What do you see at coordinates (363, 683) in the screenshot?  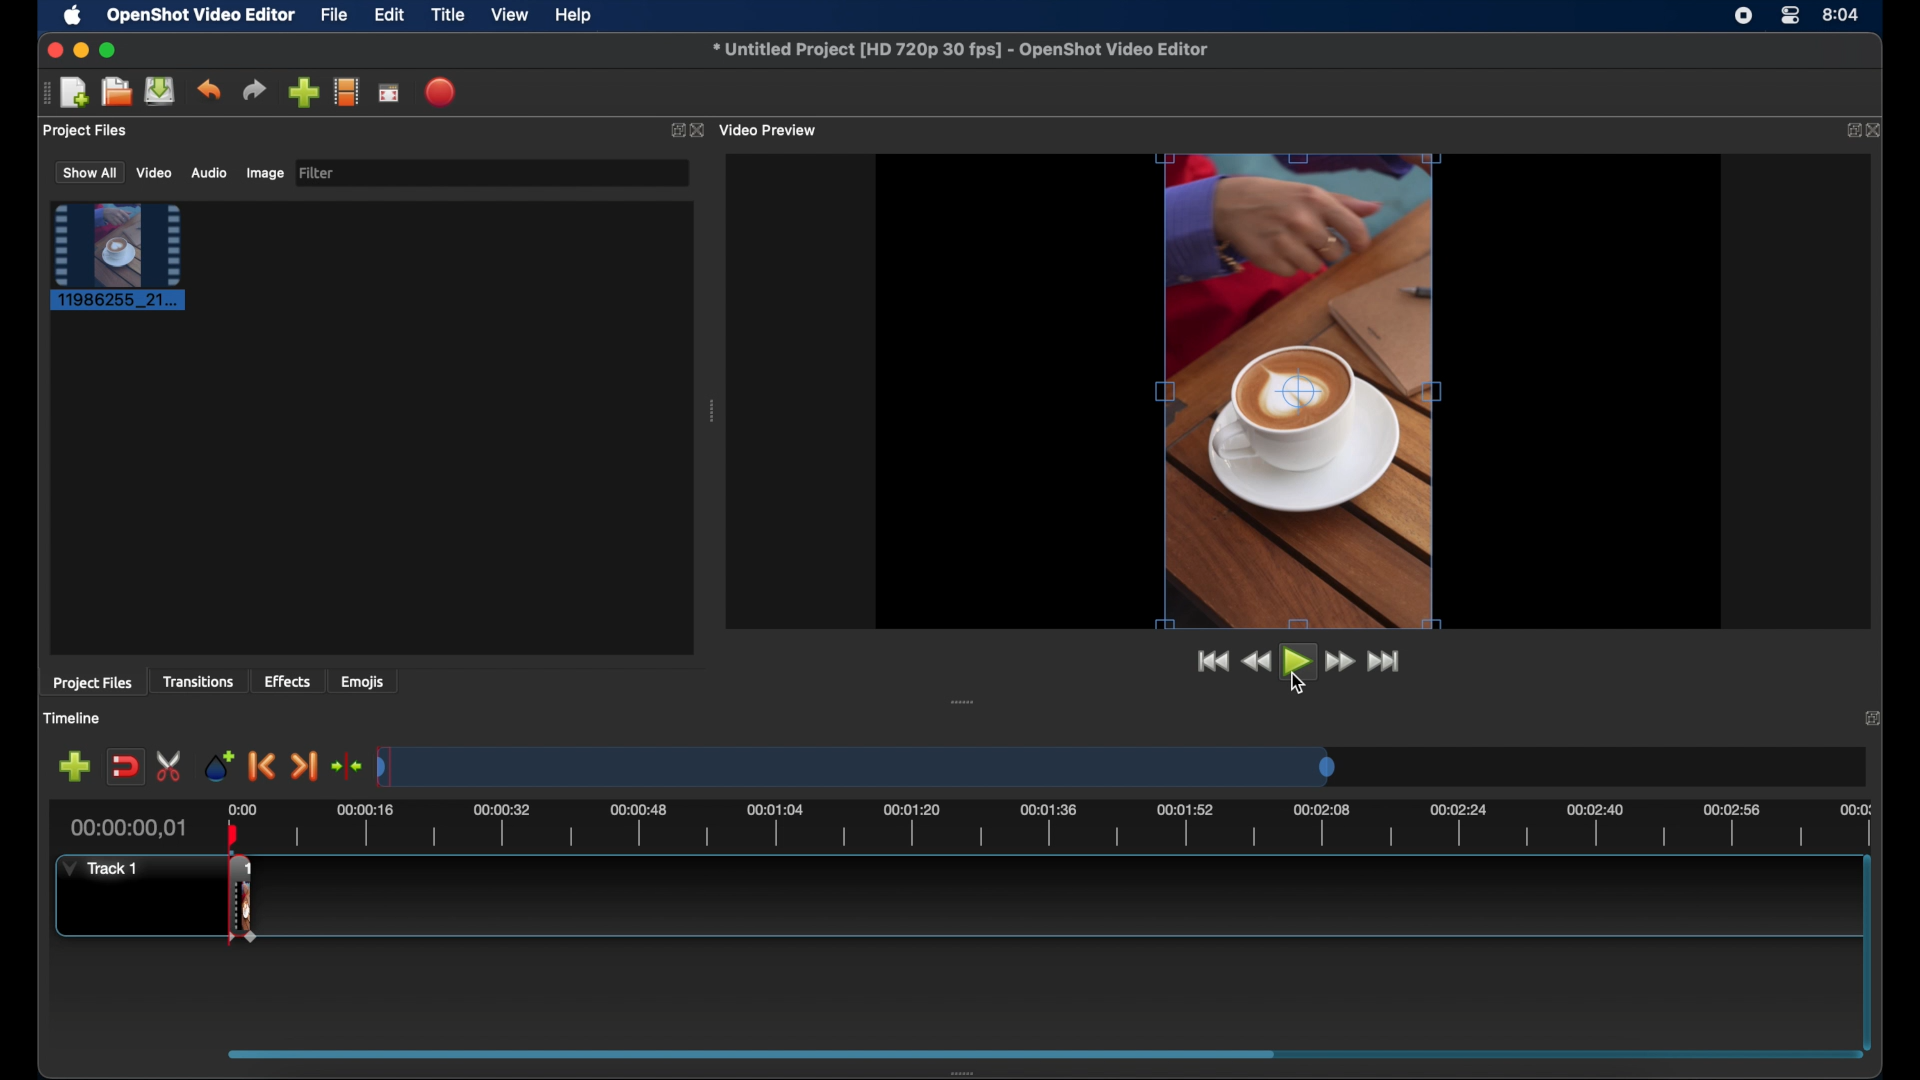 I see `emojis` at bounding box center [363, 683].